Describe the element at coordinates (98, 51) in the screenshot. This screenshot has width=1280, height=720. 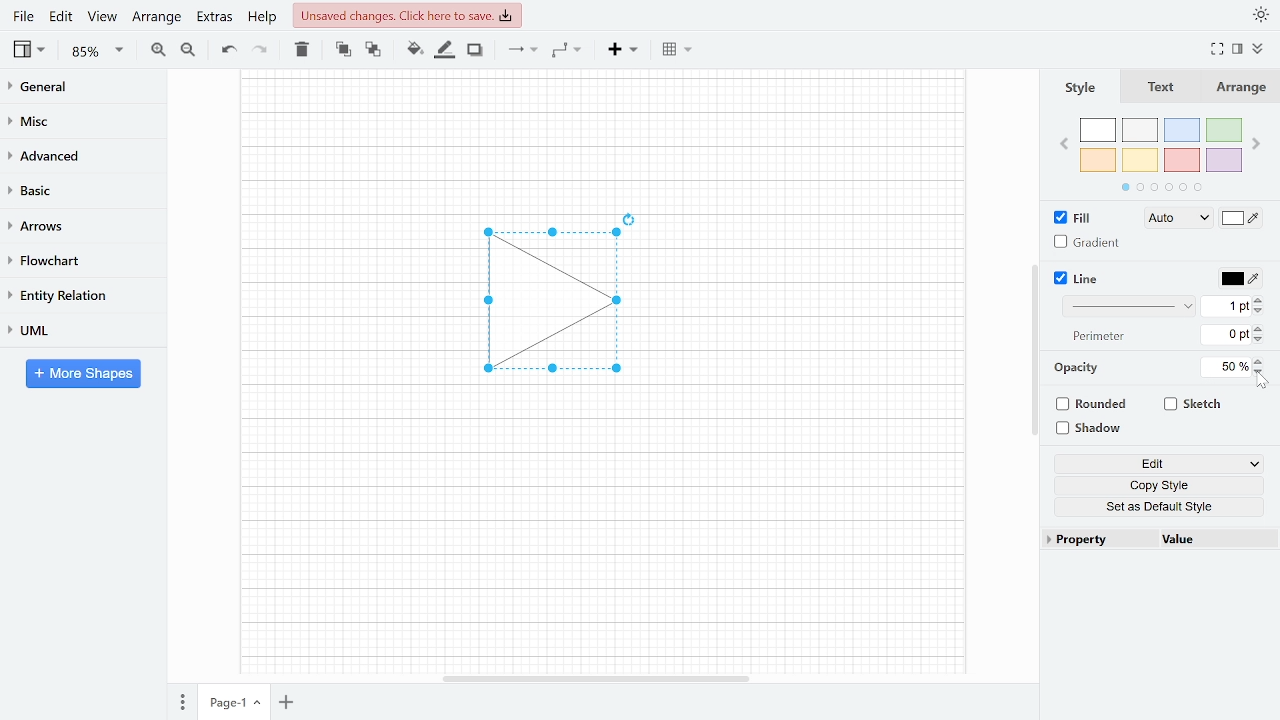
I see `Zoom` at that location.